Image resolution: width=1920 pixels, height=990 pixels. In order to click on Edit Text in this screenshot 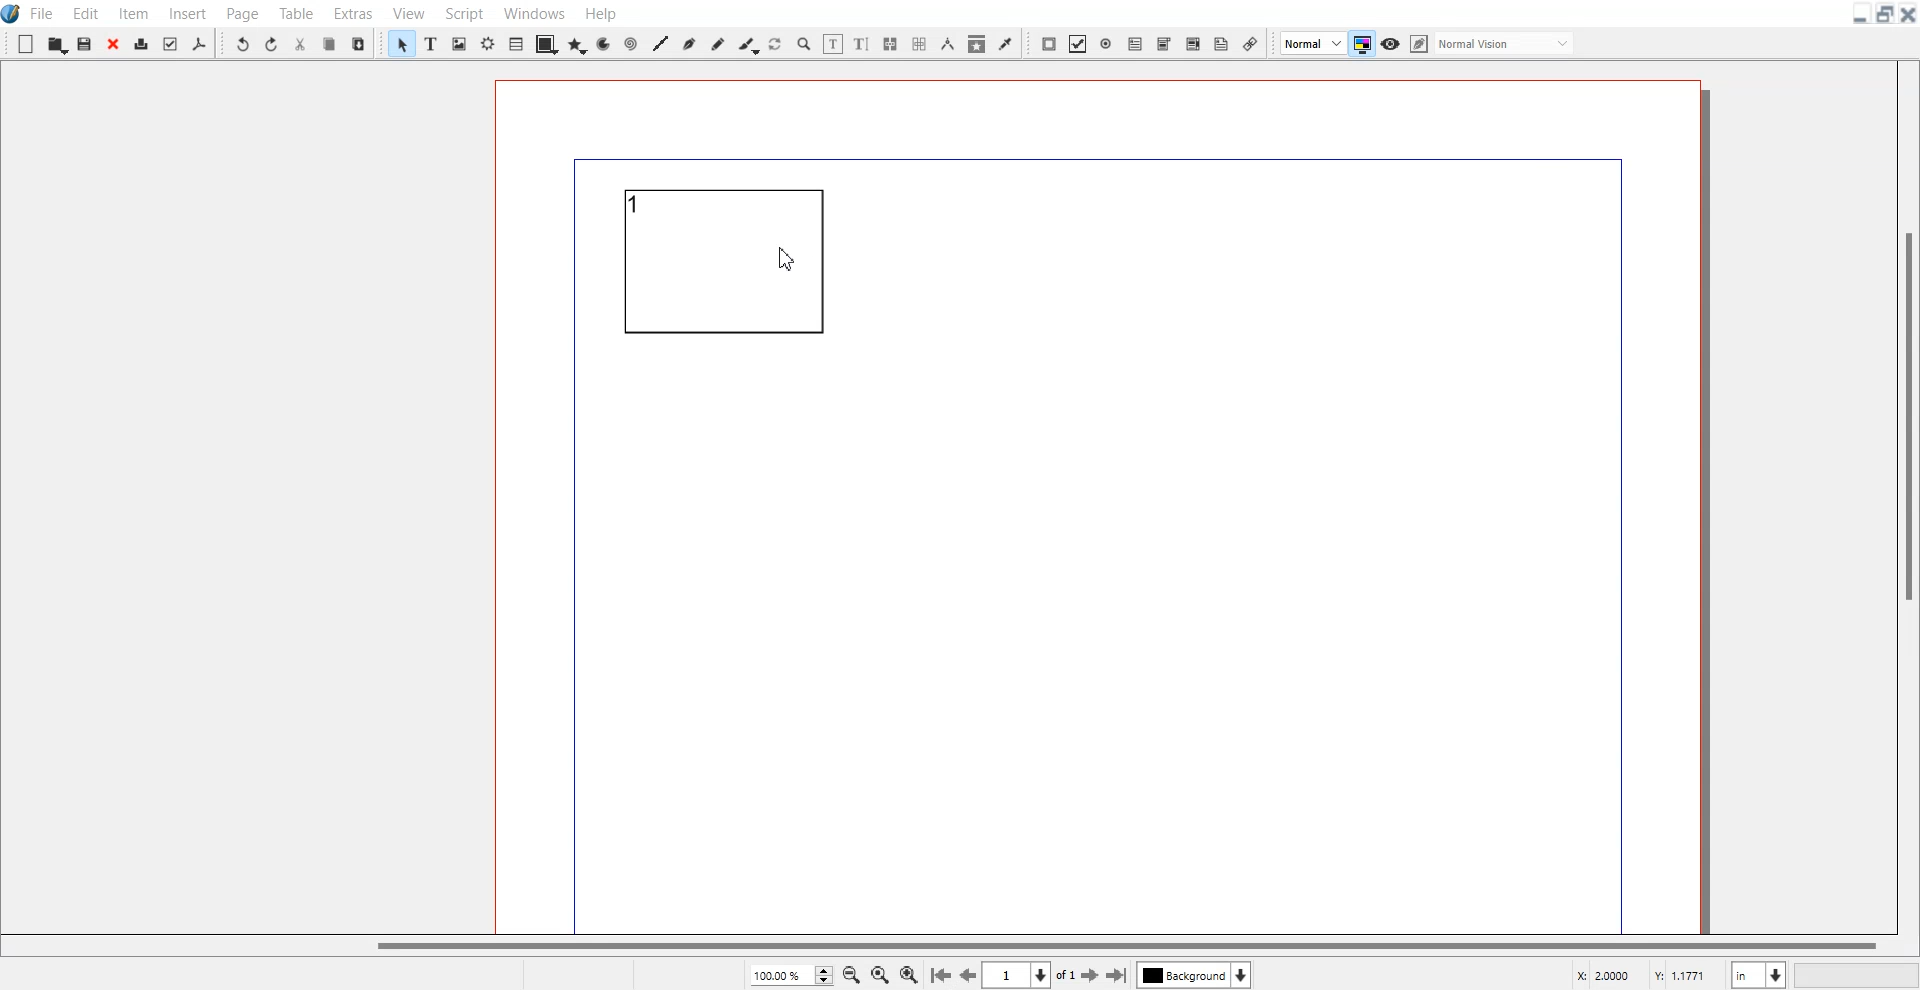, I will do `click(863, 44)`.